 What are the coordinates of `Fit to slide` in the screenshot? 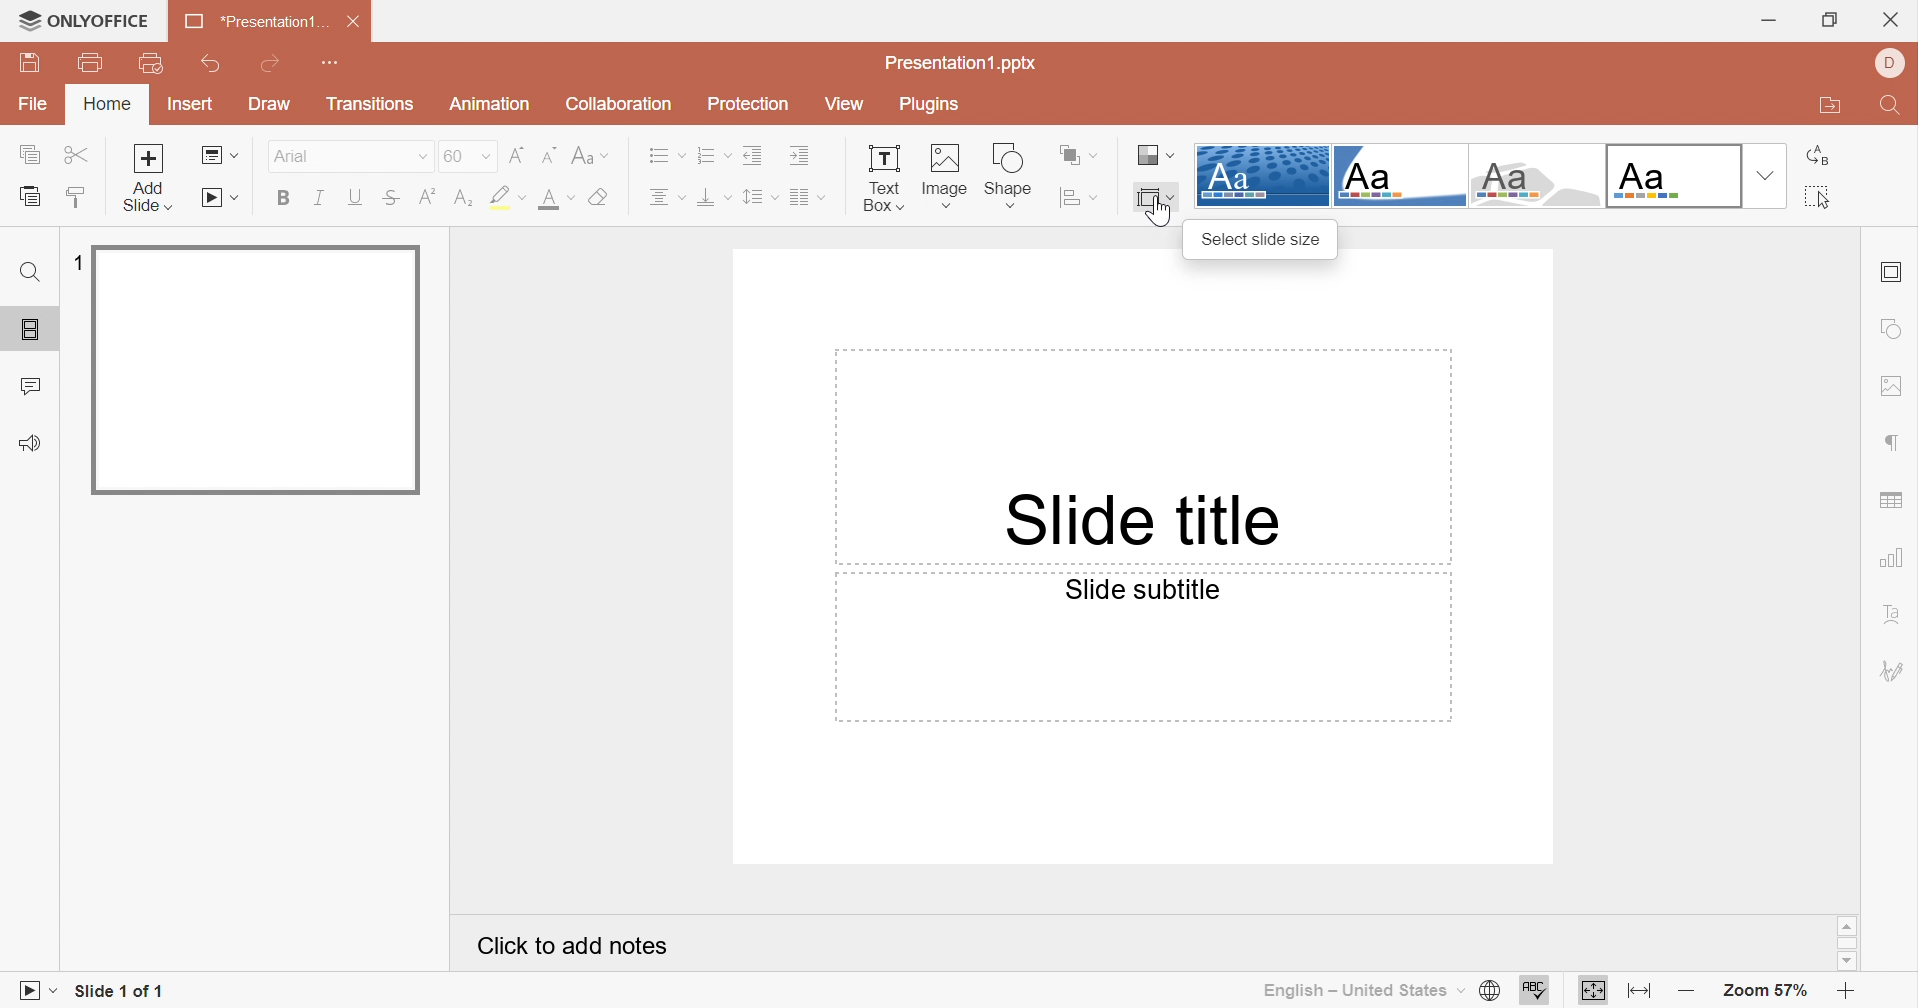 It's located at (1593, 991).